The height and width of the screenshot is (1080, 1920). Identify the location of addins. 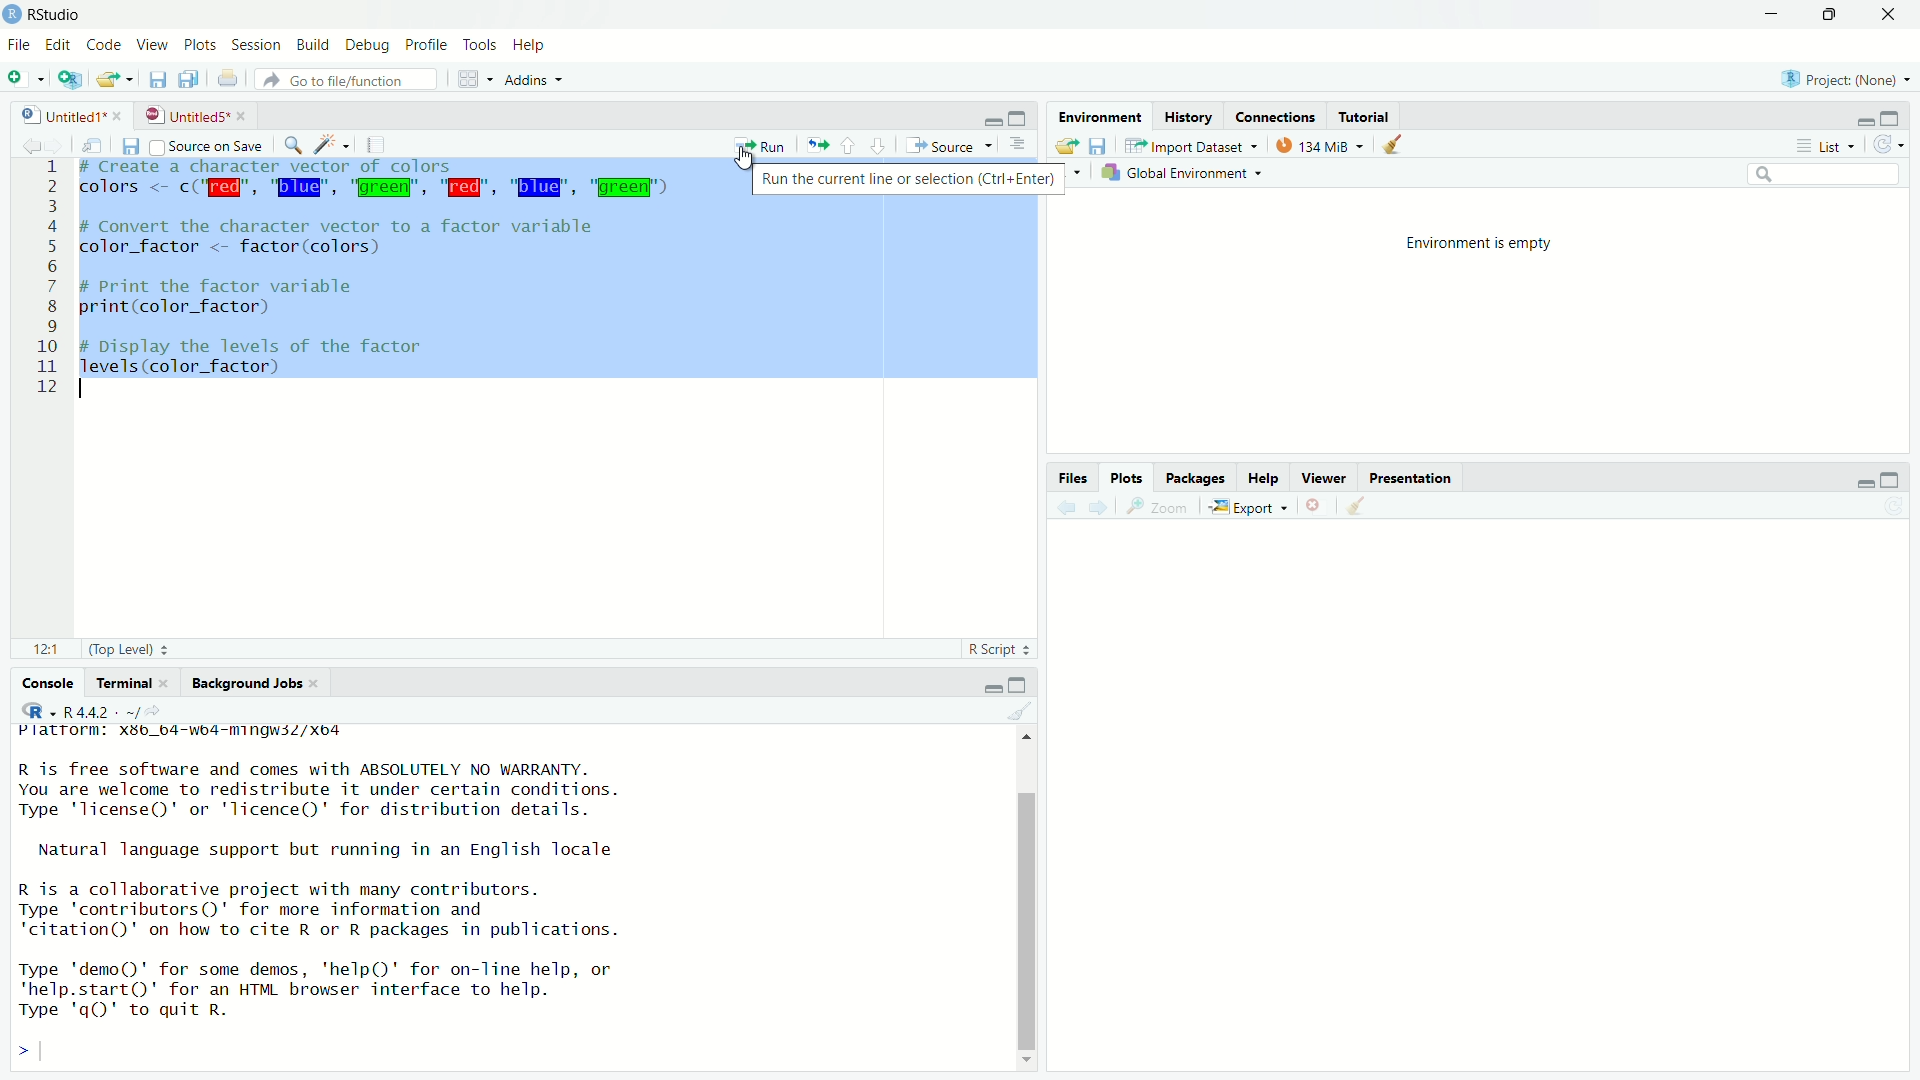
(536, 80).